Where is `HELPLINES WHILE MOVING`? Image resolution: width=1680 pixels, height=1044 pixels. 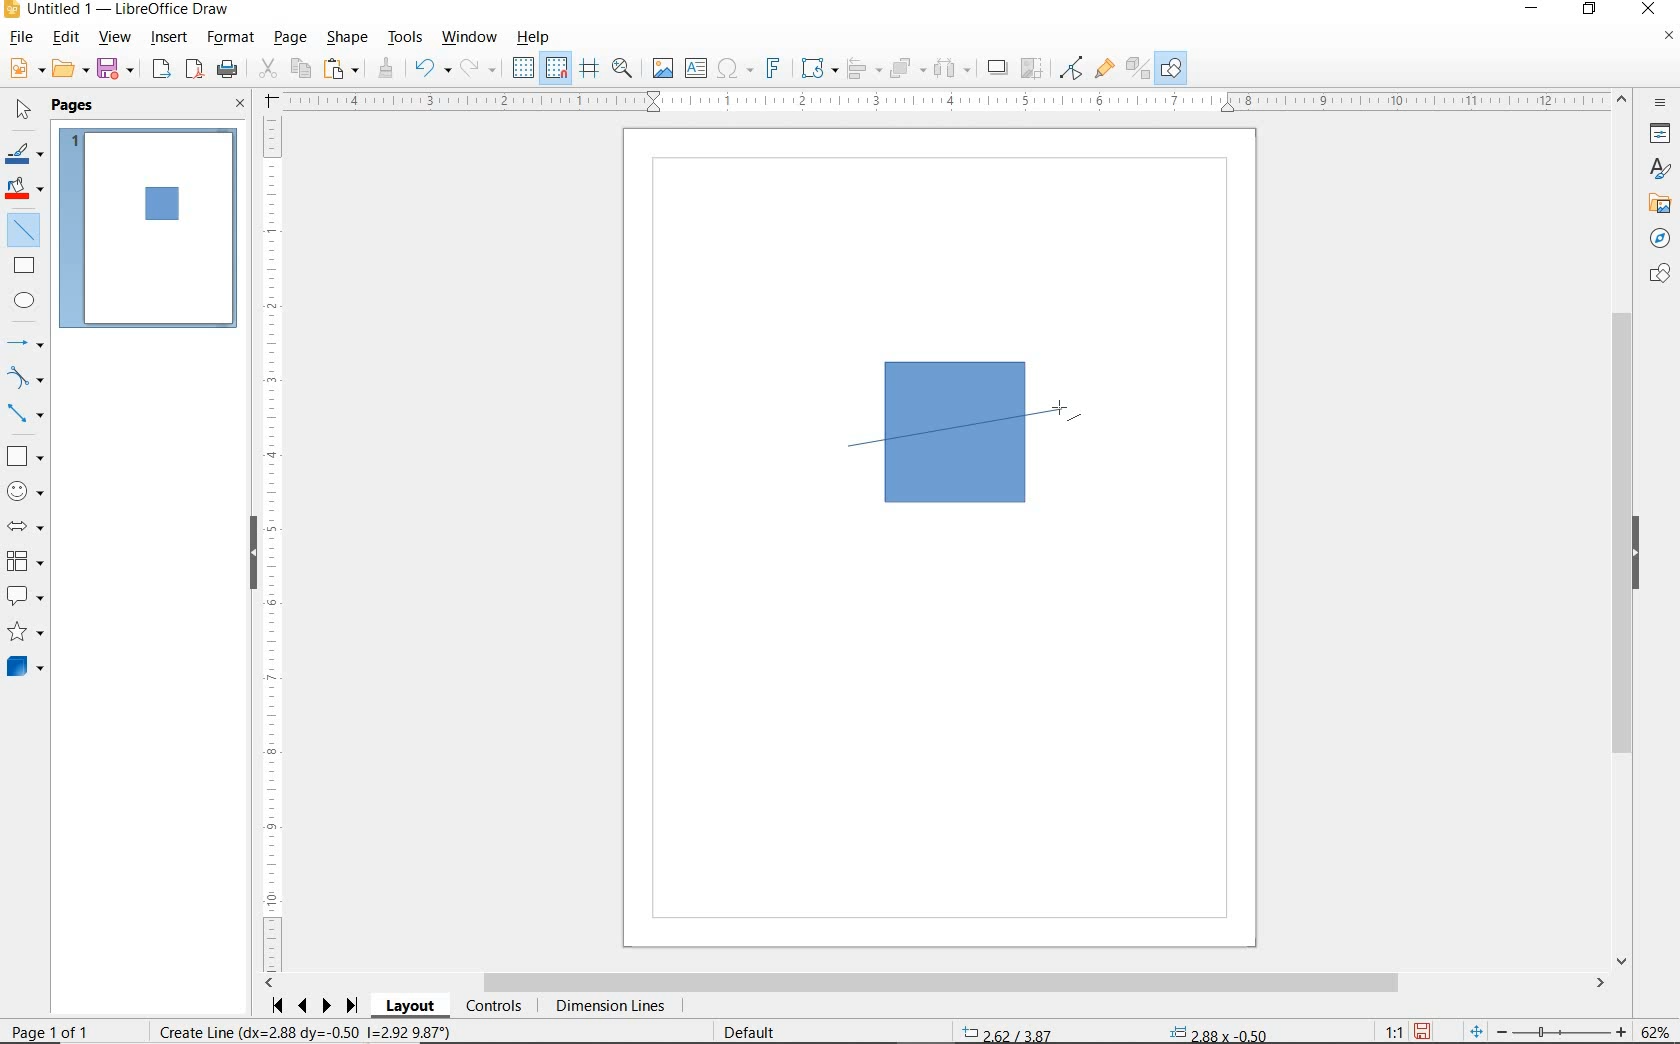
HELPLINES WHILE MOVING is located at coordinates (593, 71).